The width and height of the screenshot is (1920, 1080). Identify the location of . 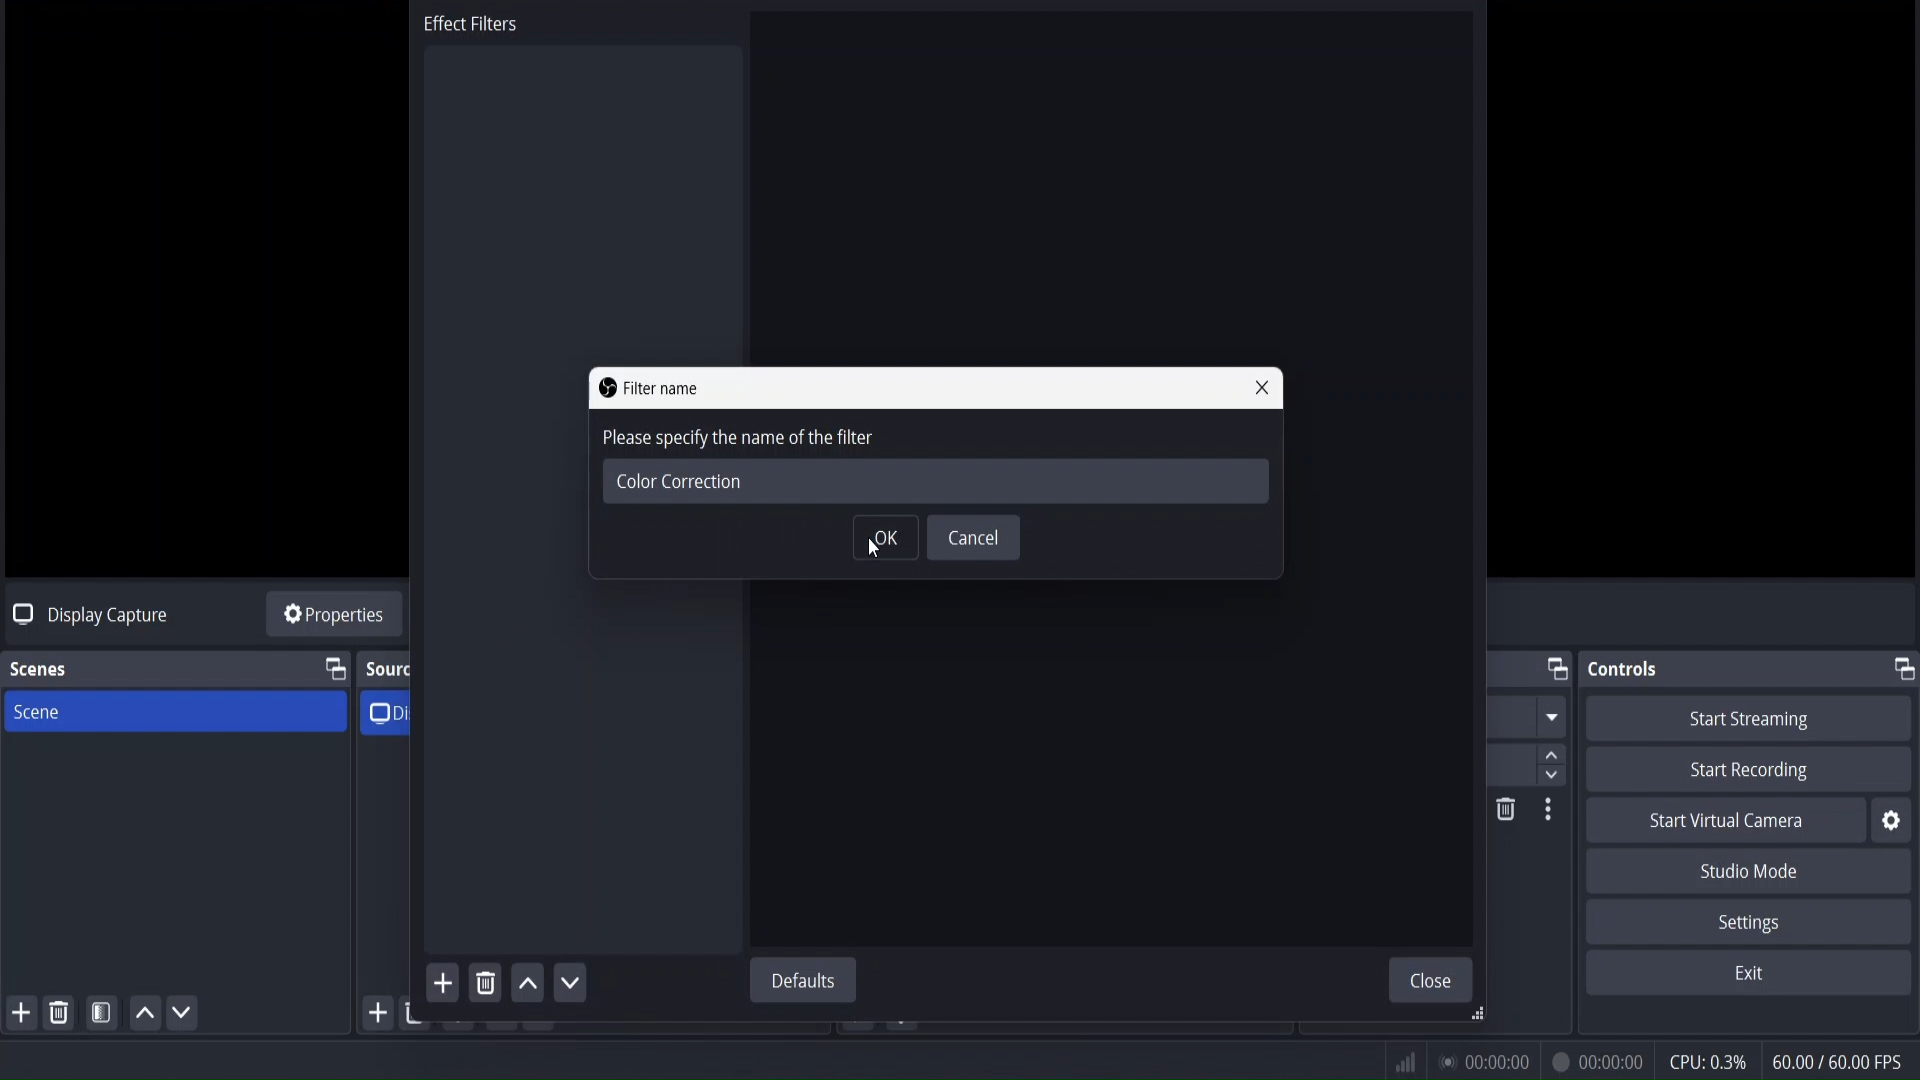
(1550, 814).